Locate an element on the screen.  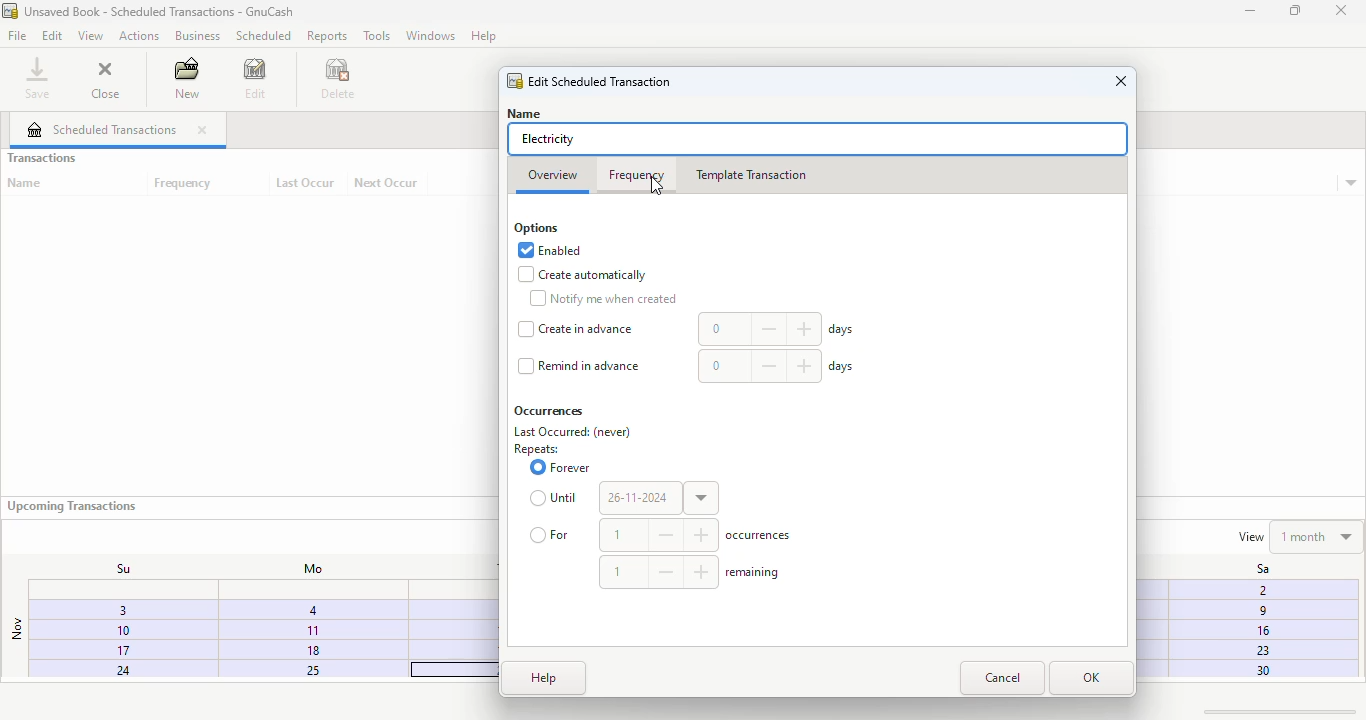
last occur is located at coordinates (305, 183).